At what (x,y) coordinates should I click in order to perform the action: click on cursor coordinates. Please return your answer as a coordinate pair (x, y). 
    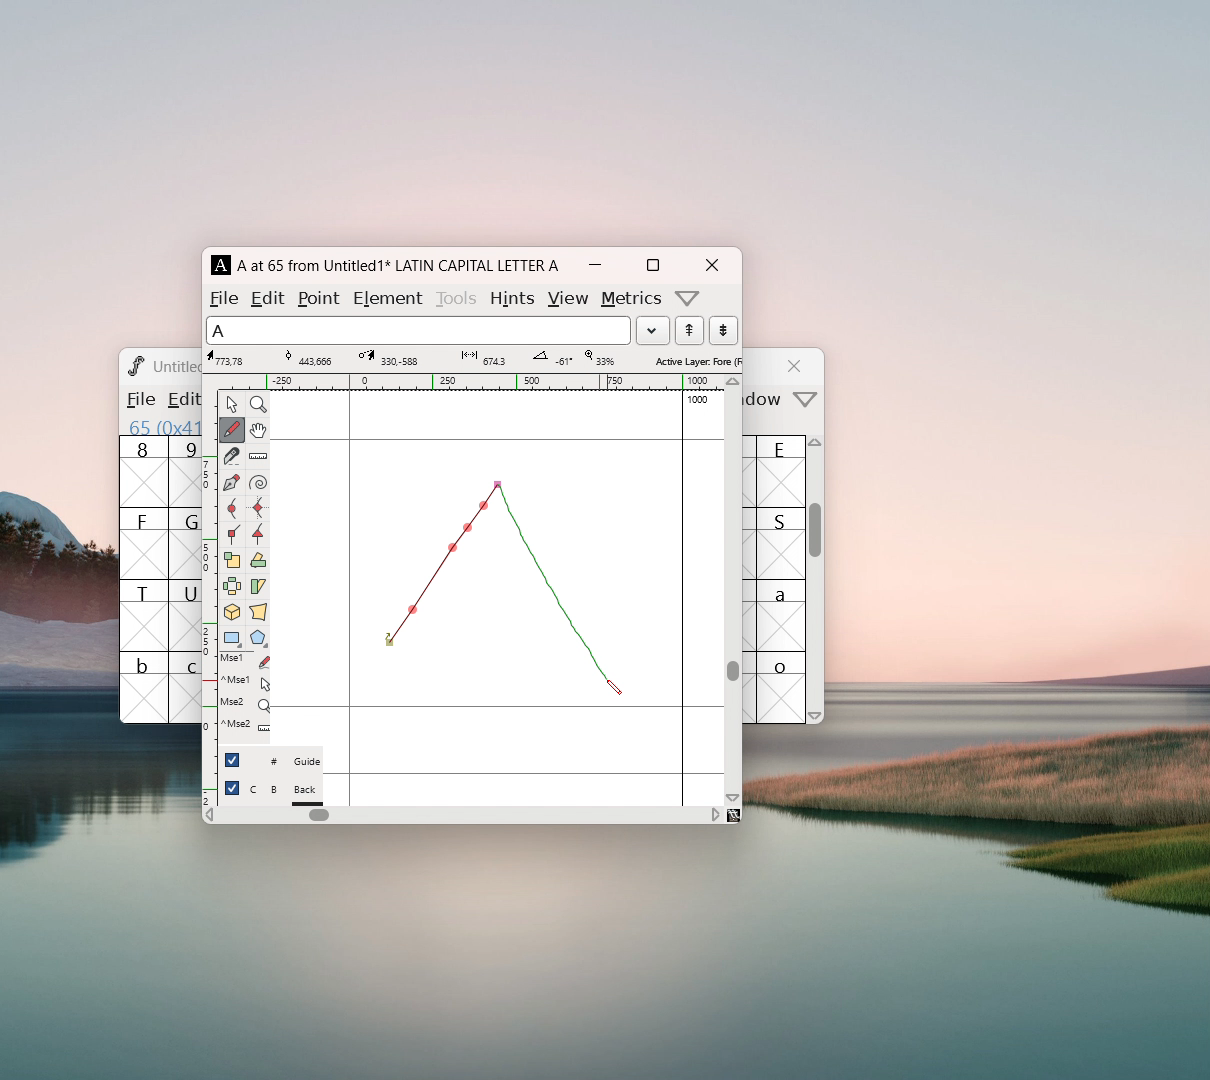
    Looking at the image, I should click on (231, 358).